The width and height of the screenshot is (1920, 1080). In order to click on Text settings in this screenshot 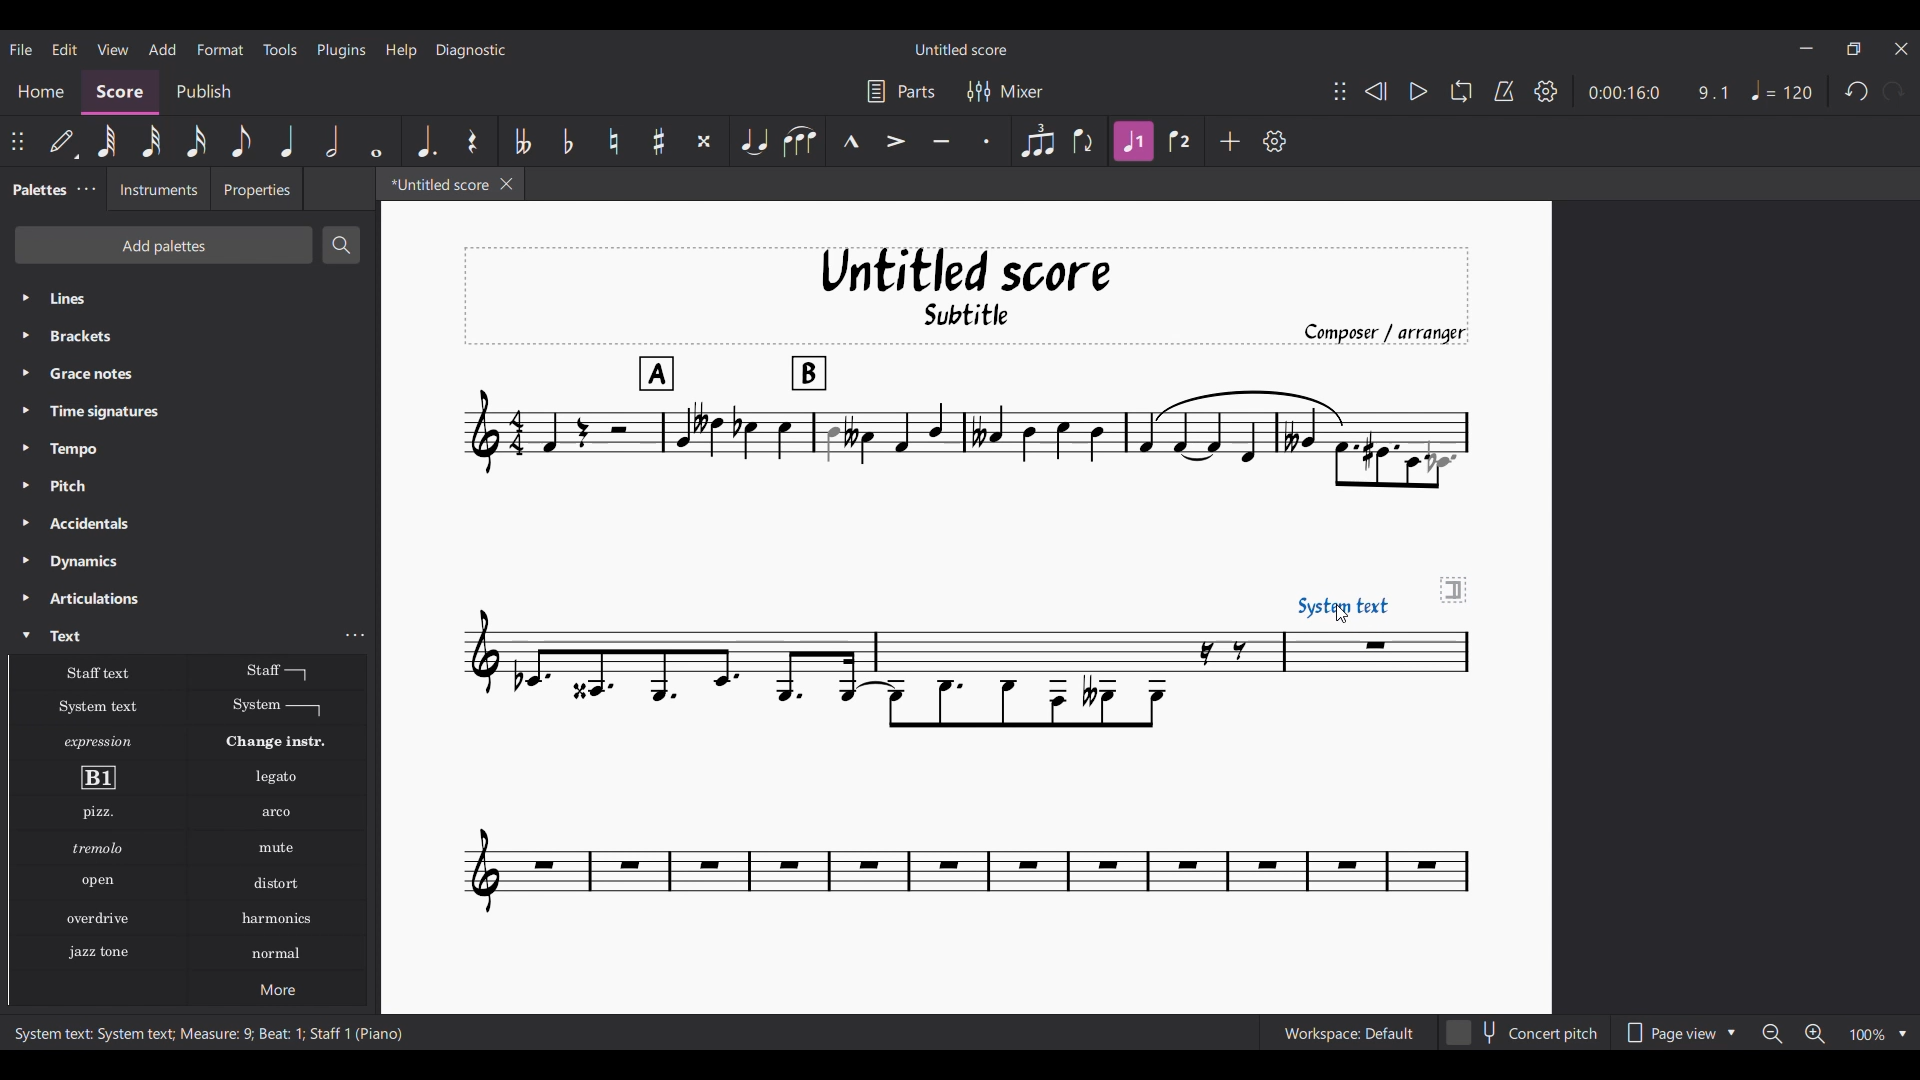, I will do `click(355, 635)`.